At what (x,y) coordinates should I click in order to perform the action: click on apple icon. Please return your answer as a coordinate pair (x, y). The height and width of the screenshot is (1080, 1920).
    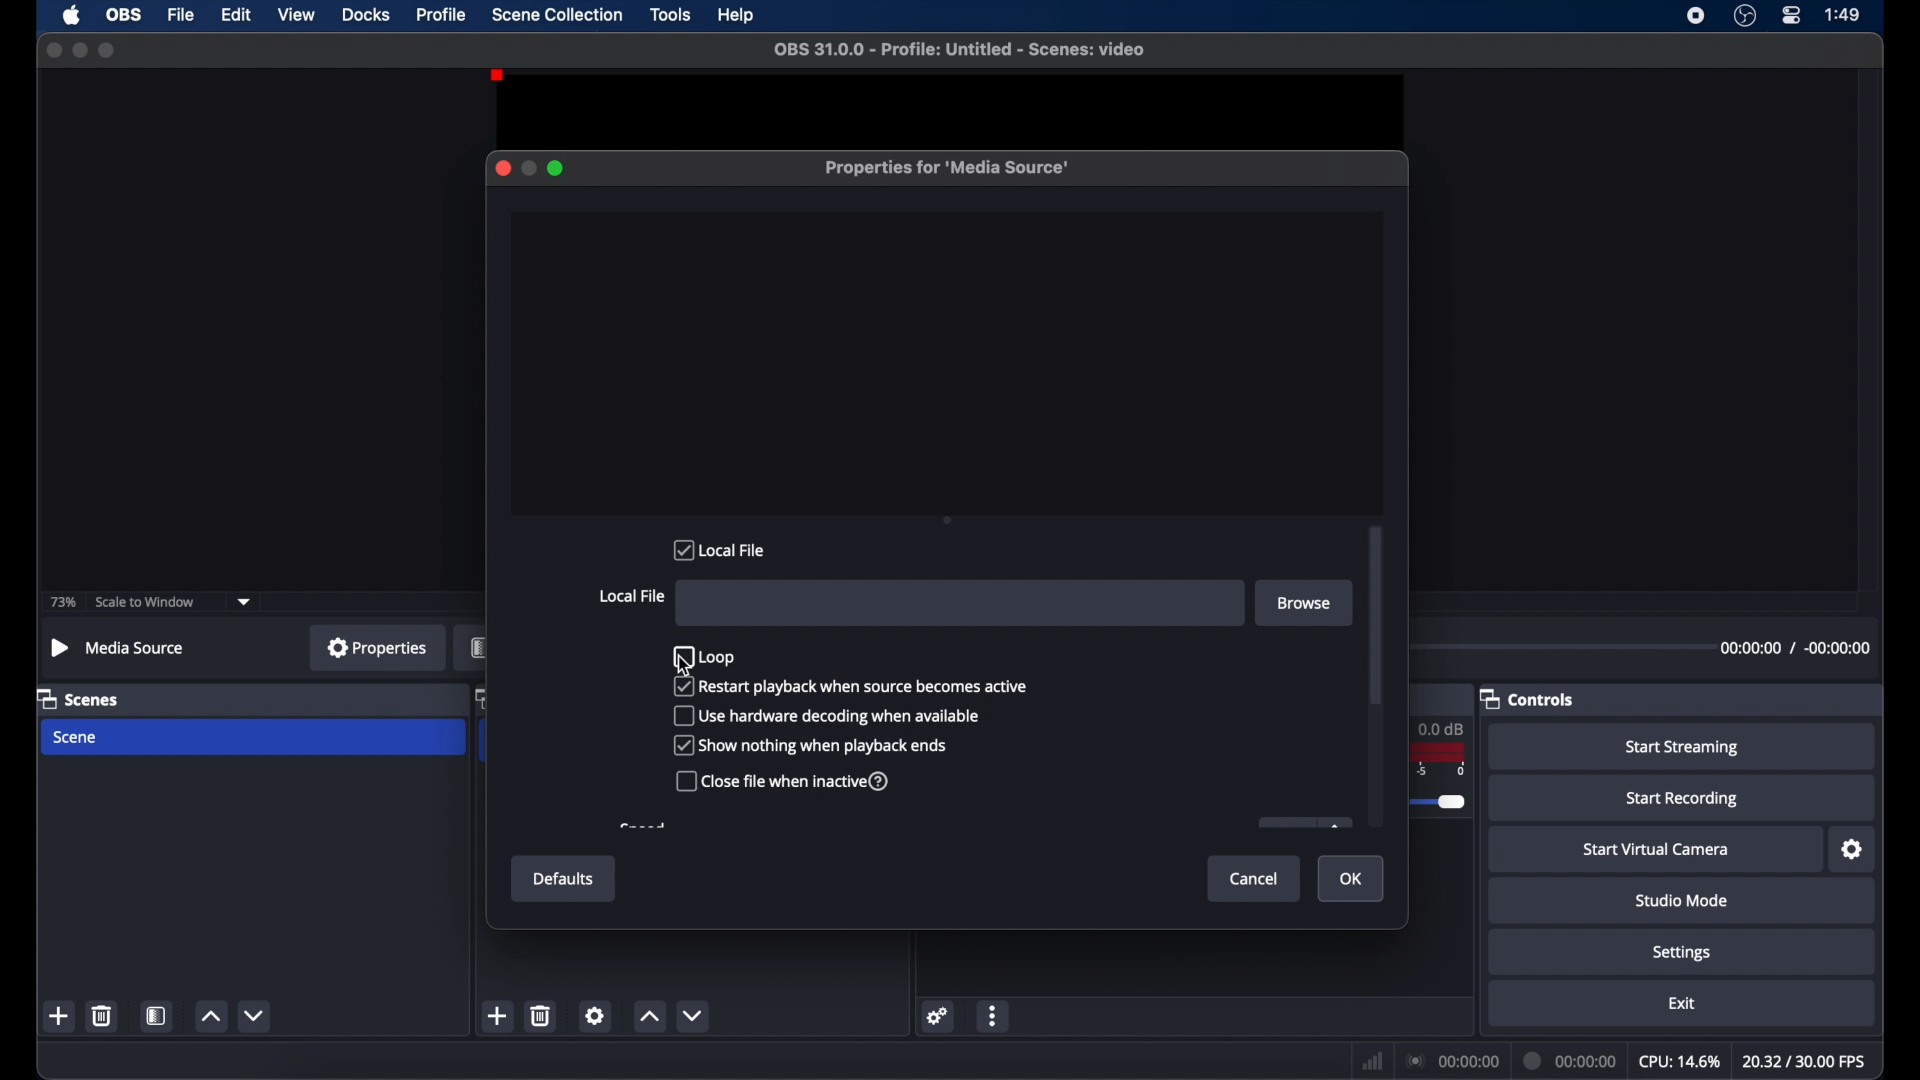
    Looking at the image, I should click on (71, 16).